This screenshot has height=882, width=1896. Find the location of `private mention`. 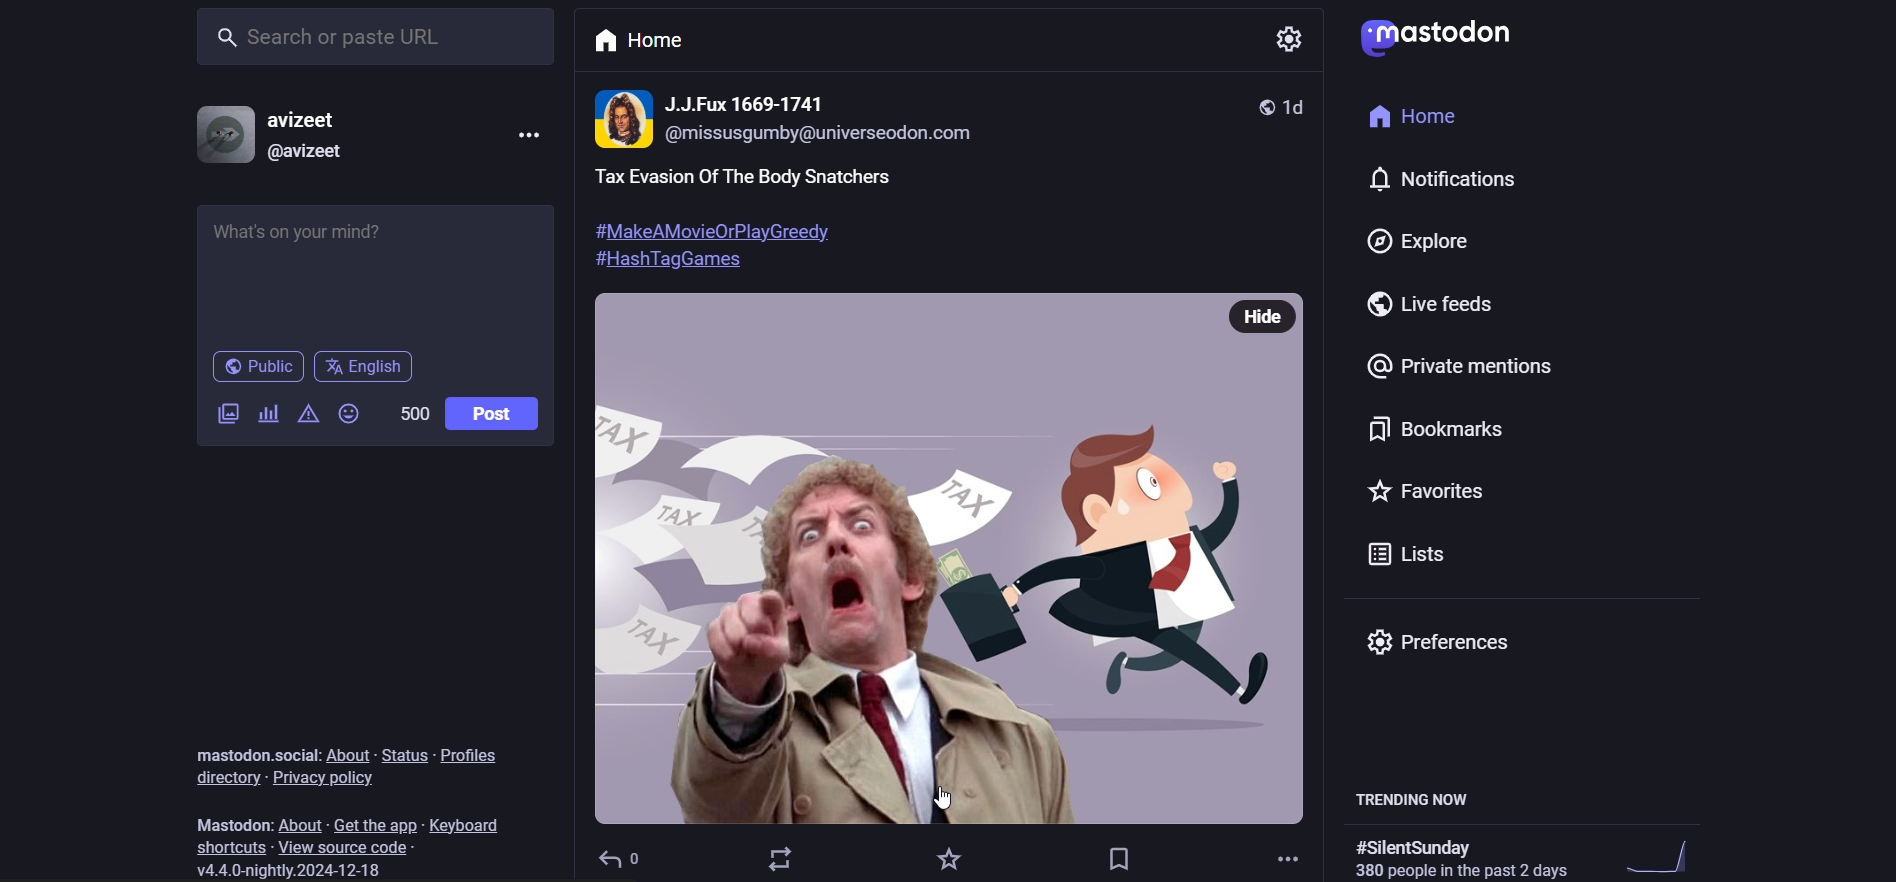

private mention is located at coordinates (1472, 366).